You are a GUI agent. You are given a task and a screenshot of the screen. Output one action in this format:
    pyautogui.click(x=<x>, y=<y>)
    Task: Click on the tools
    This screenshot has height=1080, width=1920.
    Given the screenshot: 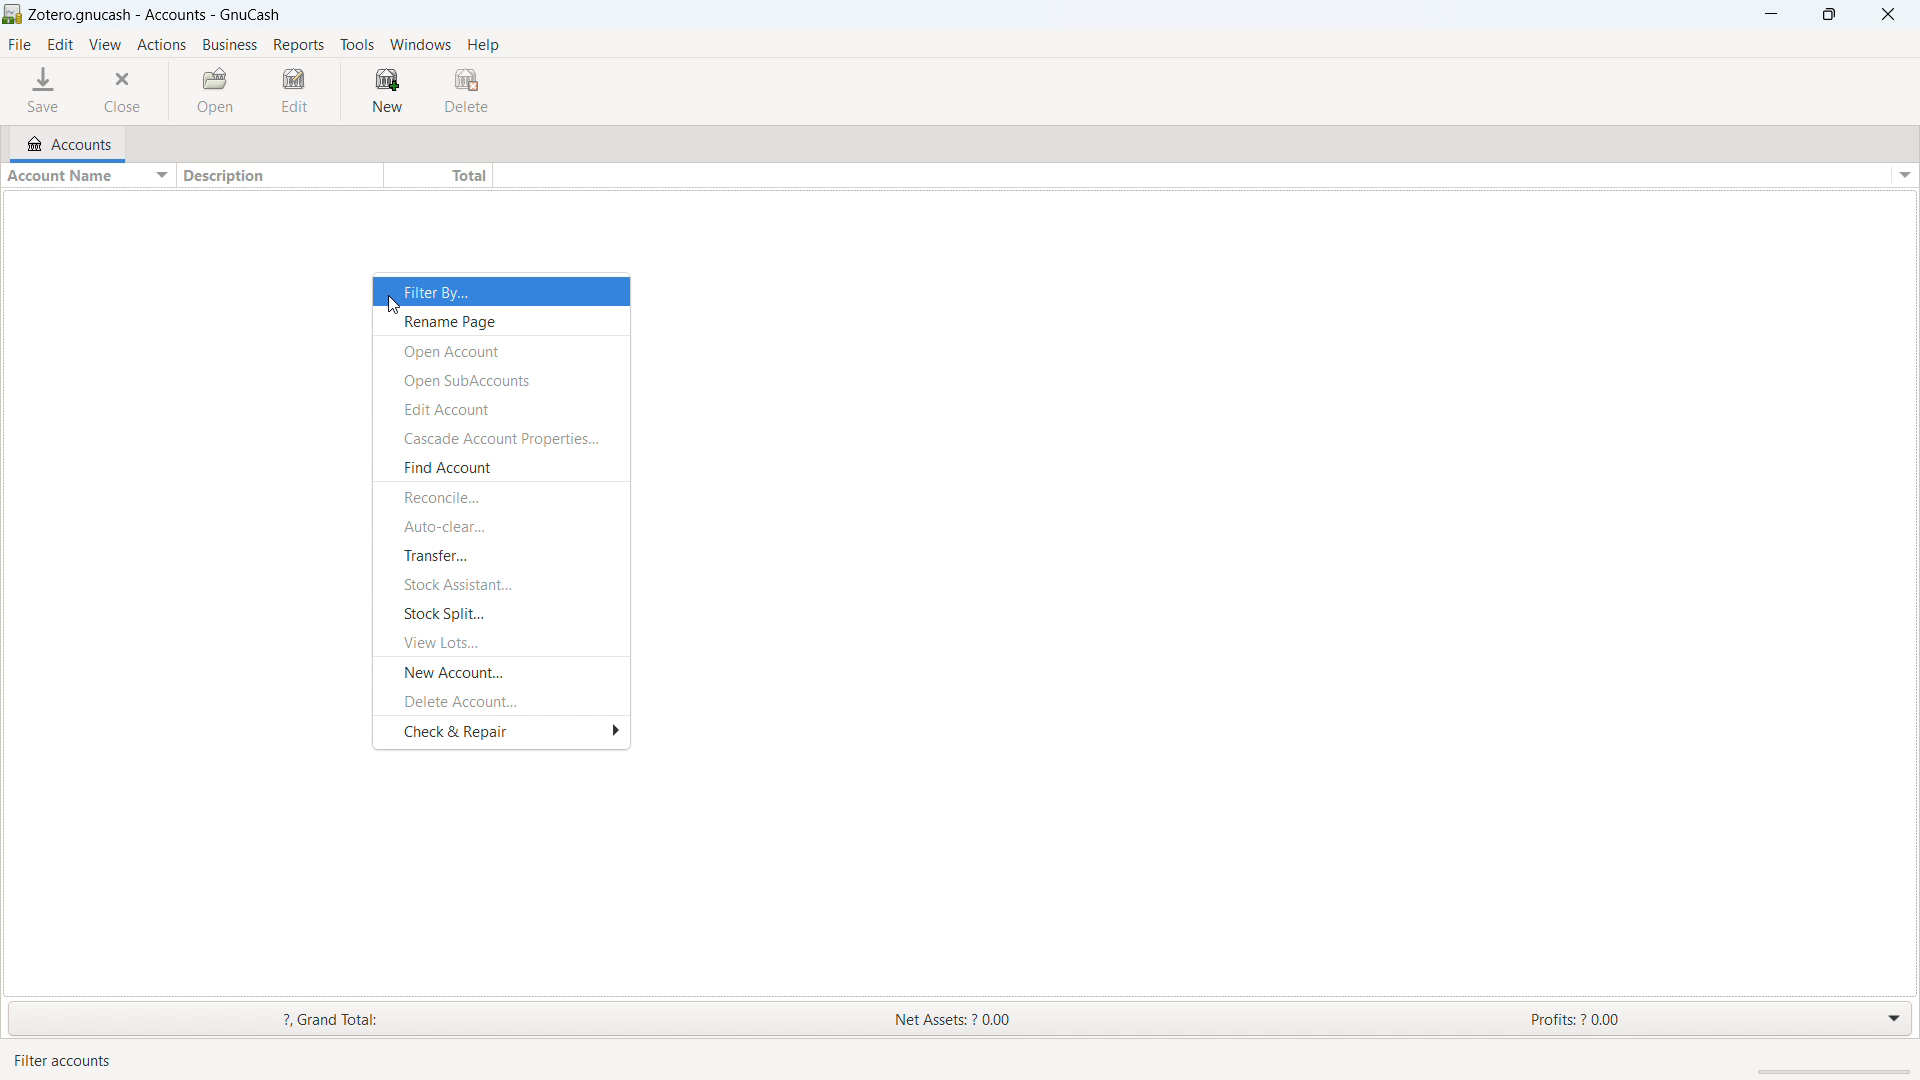 What is the action you would take?
    pyautogui.click(x=357, y=44)
    